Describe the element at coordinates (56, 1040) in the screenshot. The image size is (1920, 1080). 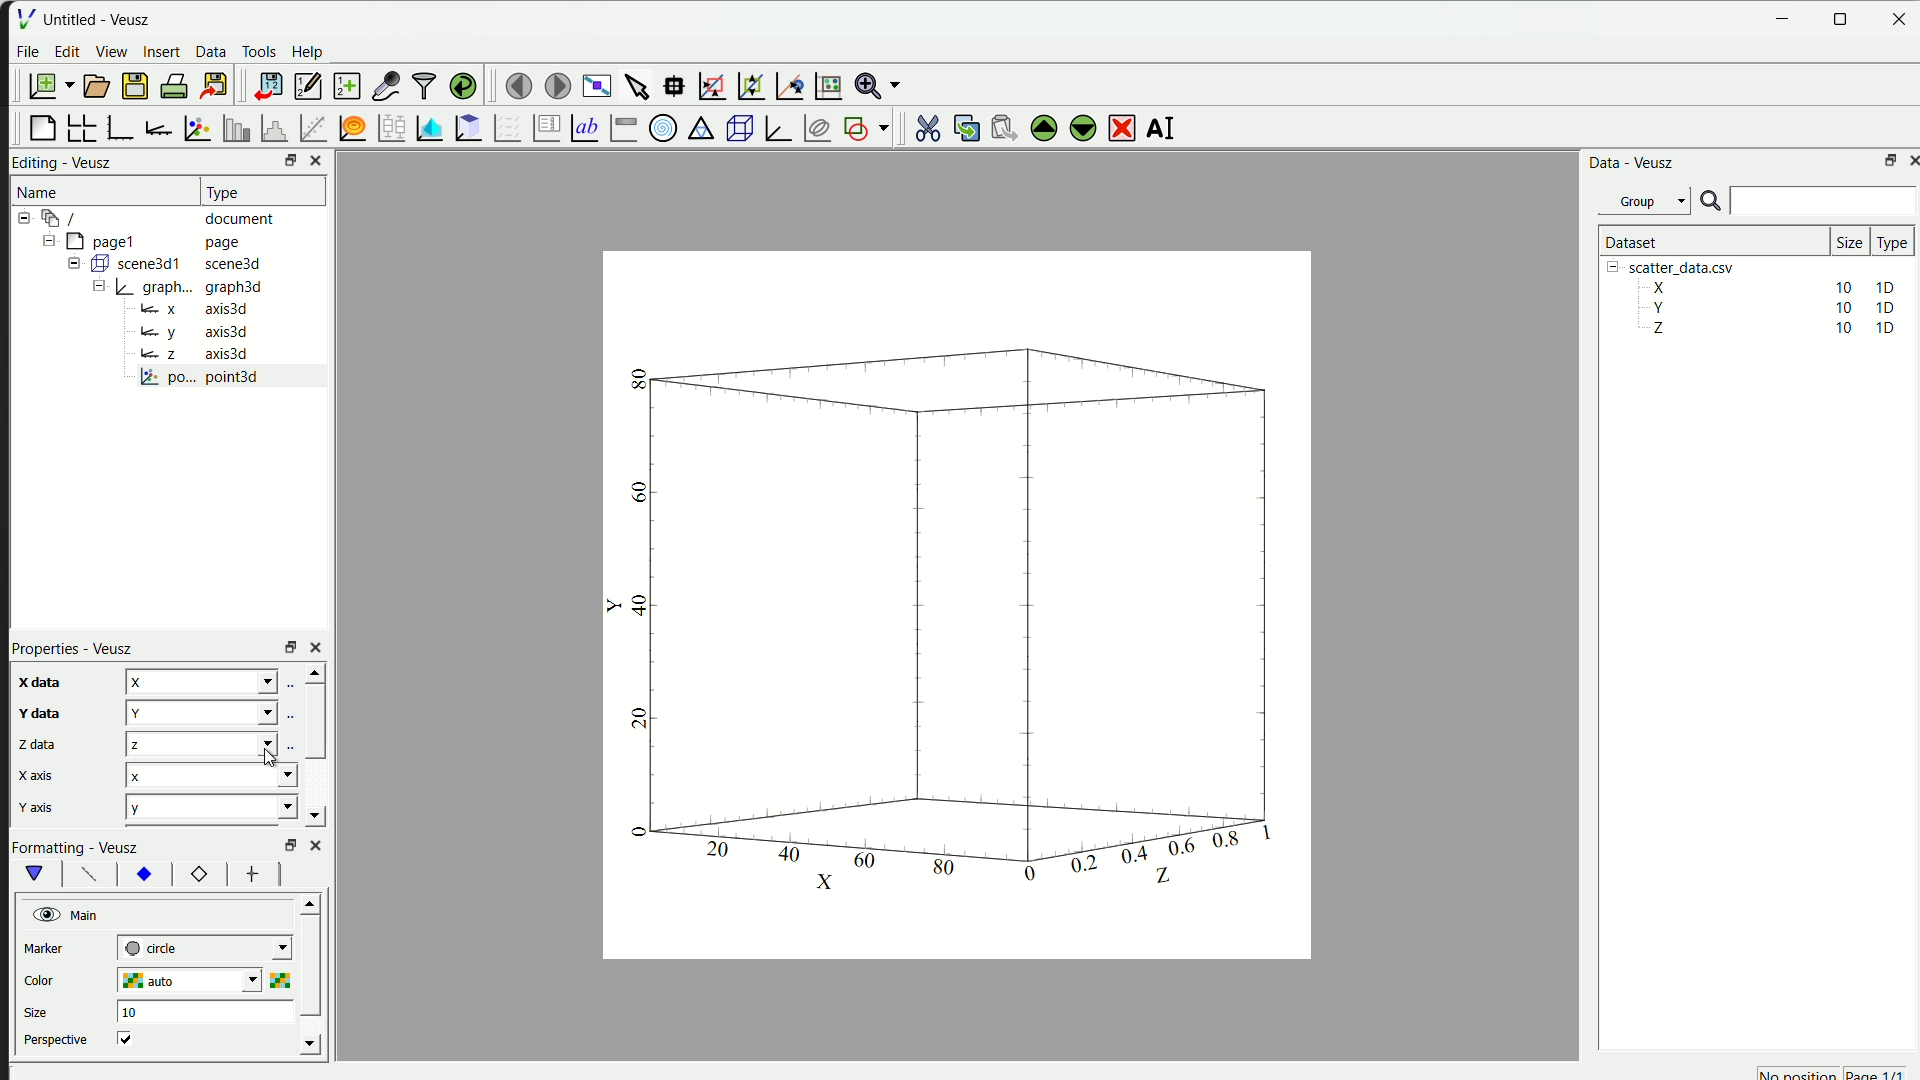
I see `perspective` at that location.